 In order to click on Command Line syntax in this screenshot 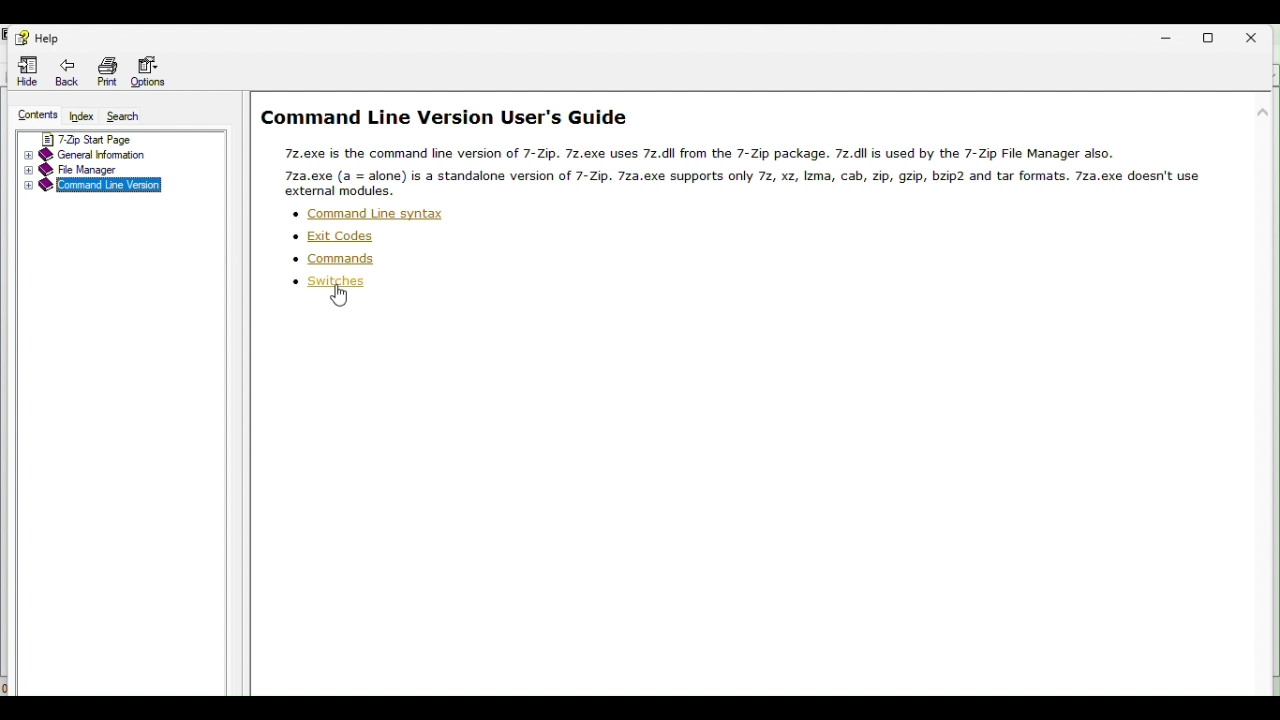, I will do `click(378, 213)`.